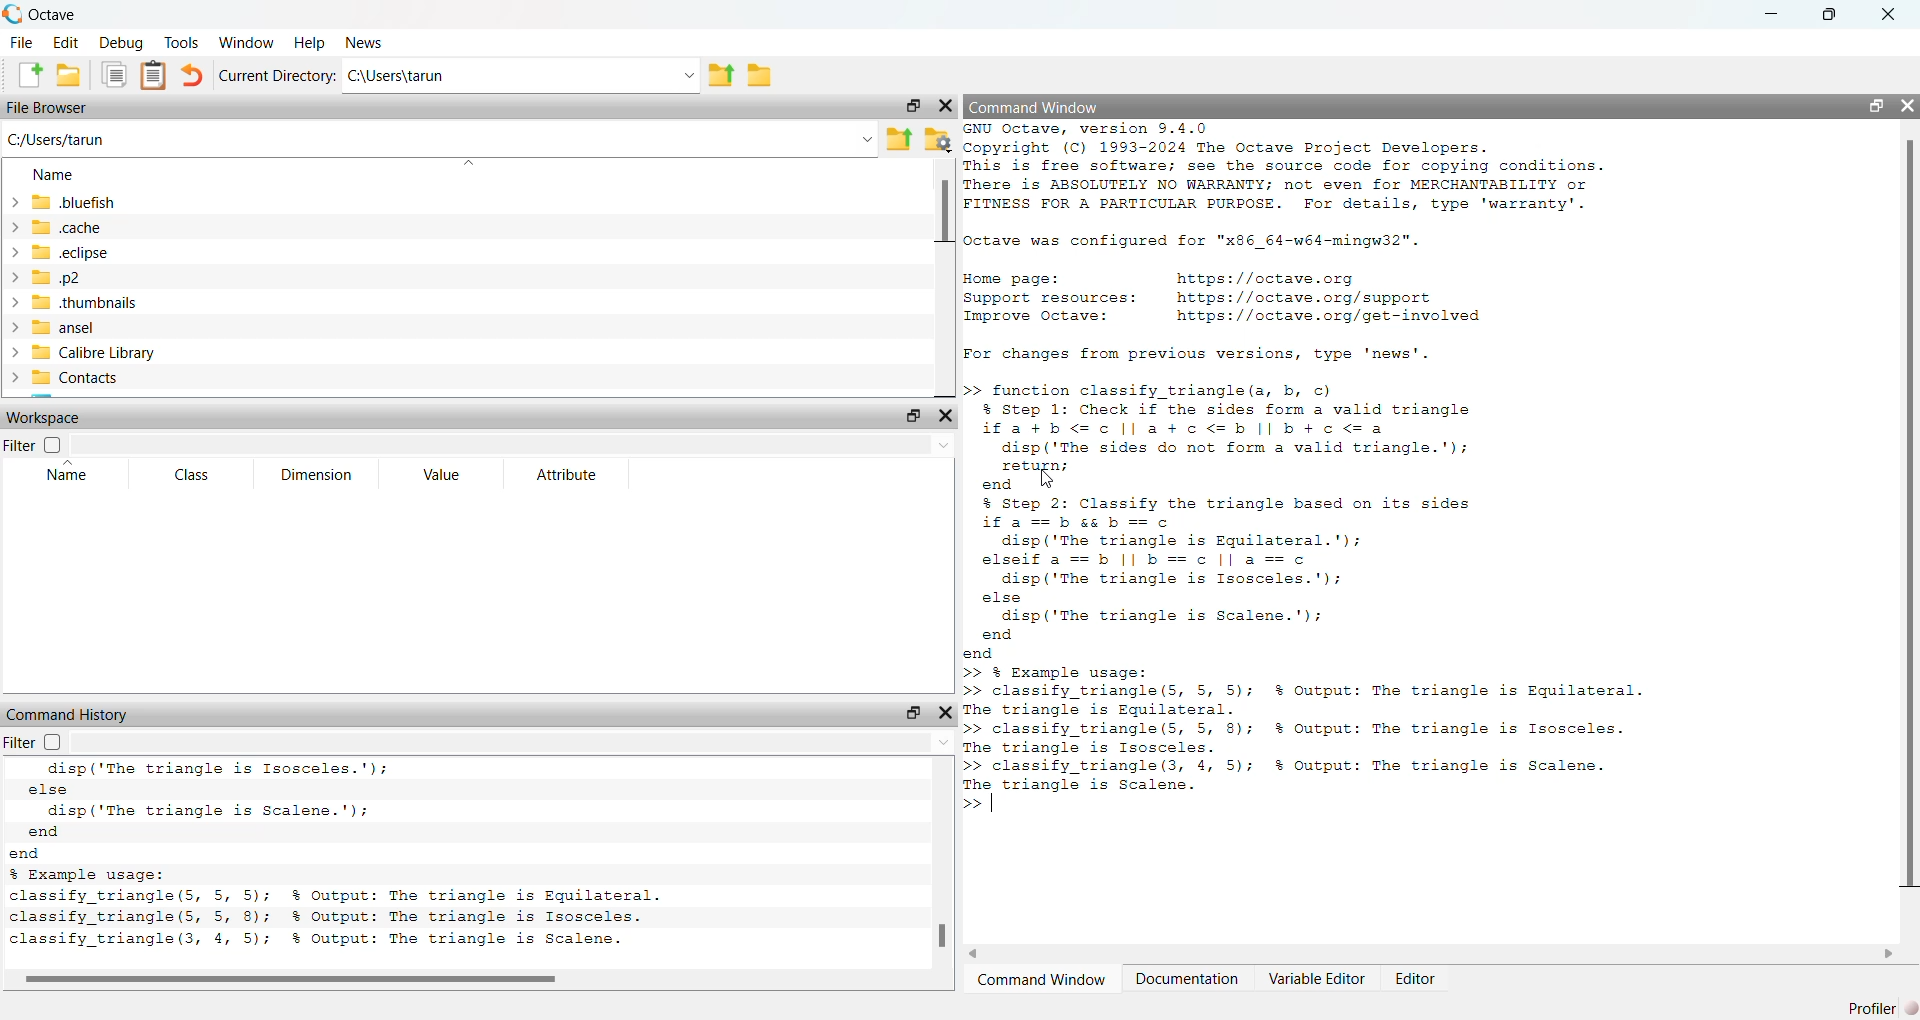 The height and width of the screenshot is (1020, 1920). What do you see at coordinates (113, 77) in the screenshot?
I see `copy` at bounding box center [113, 77].